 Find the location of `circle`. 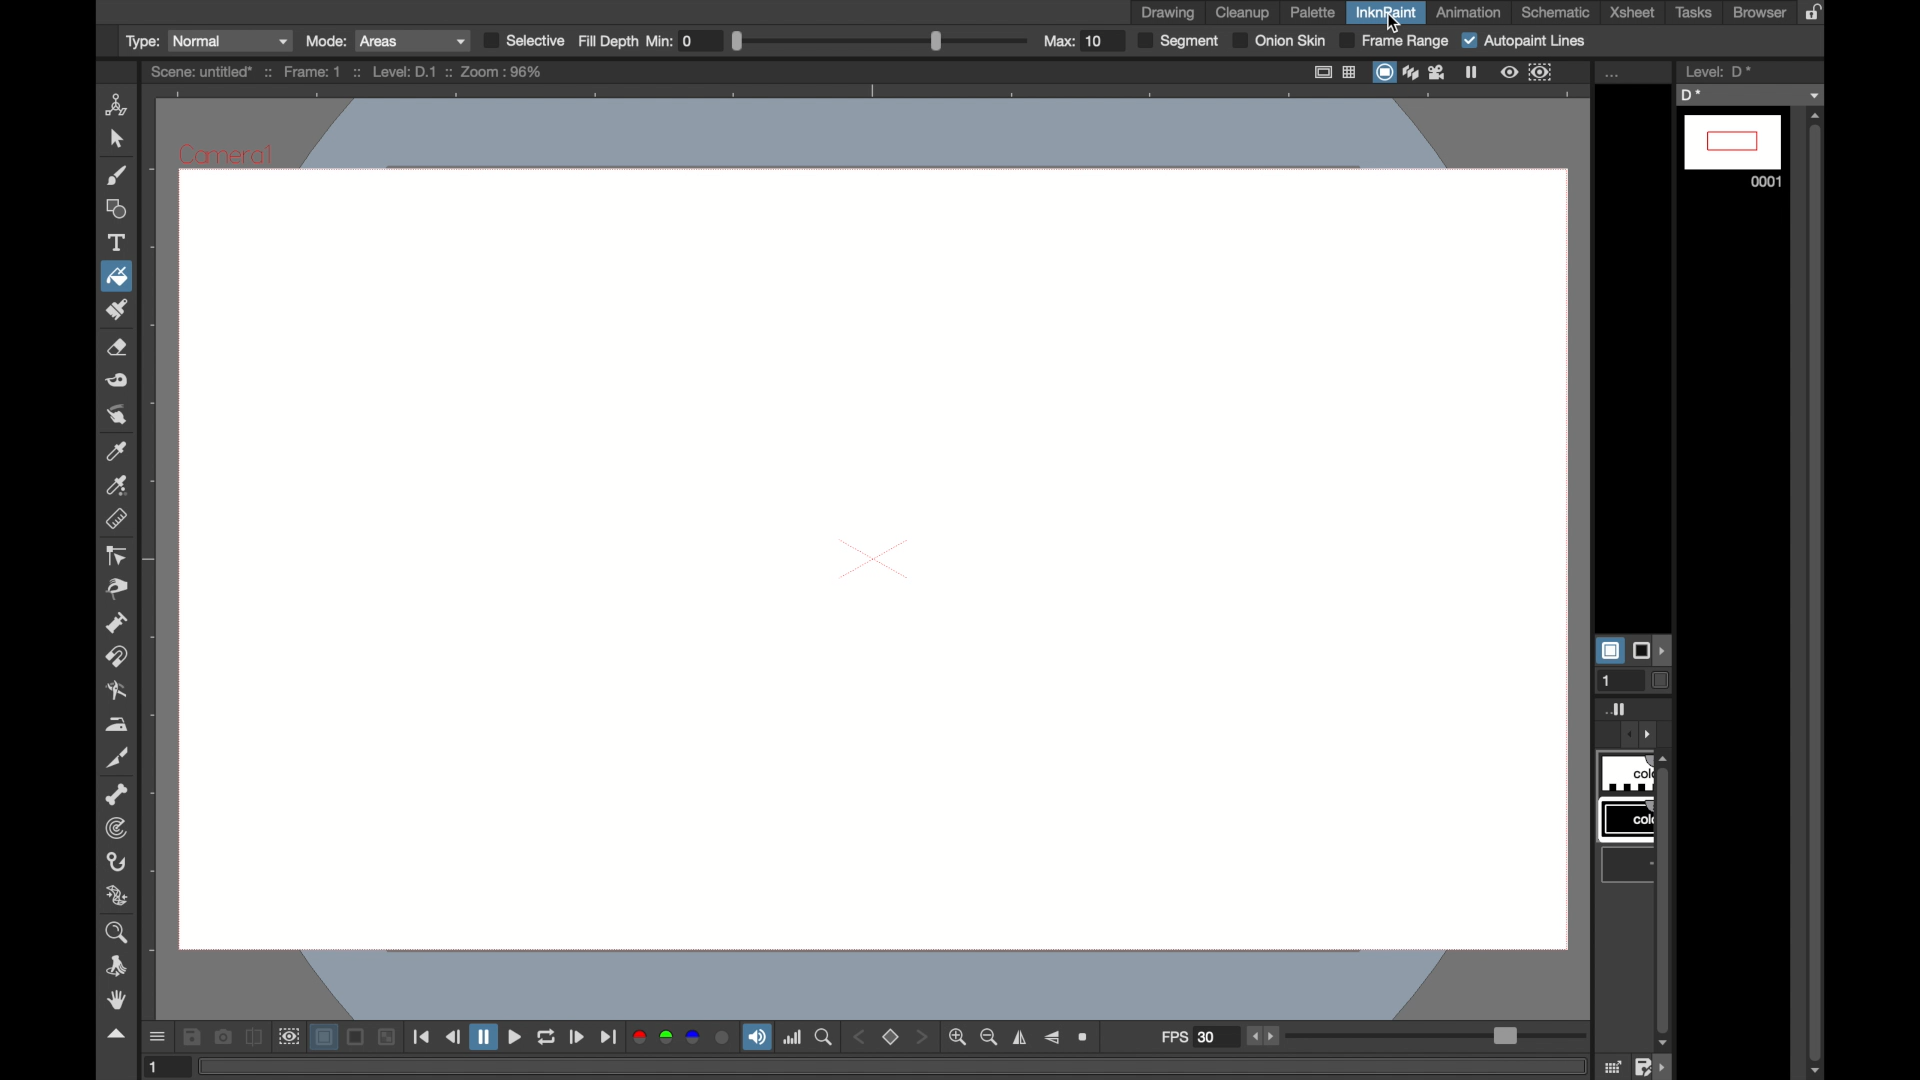

circle is located at coordinates (725, 1039).